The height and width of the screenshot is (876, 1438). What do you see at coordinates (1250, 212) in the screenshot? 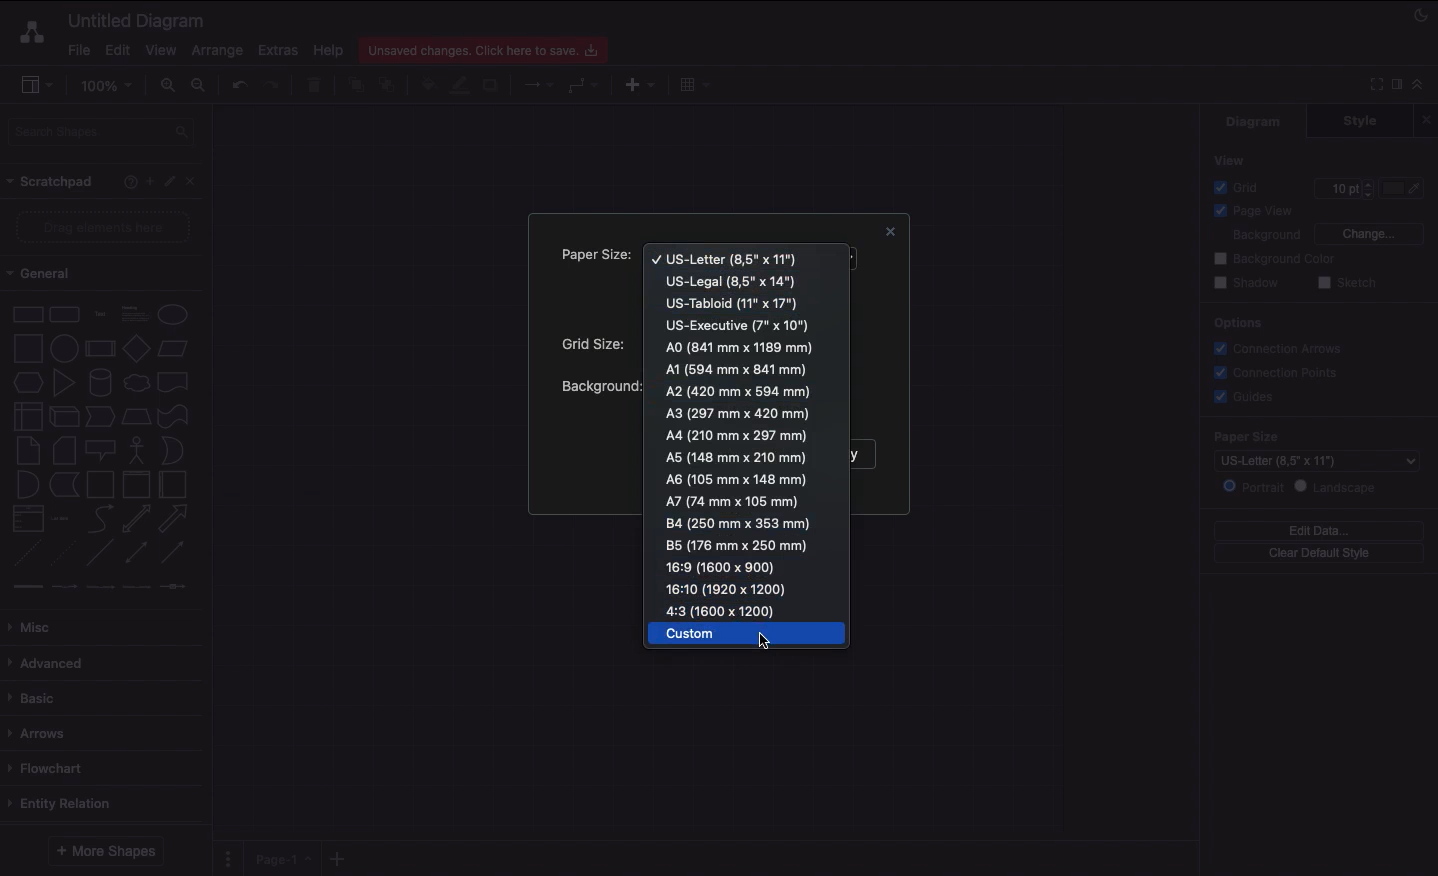
I see `Page view` at bounding box center [1250, 212].